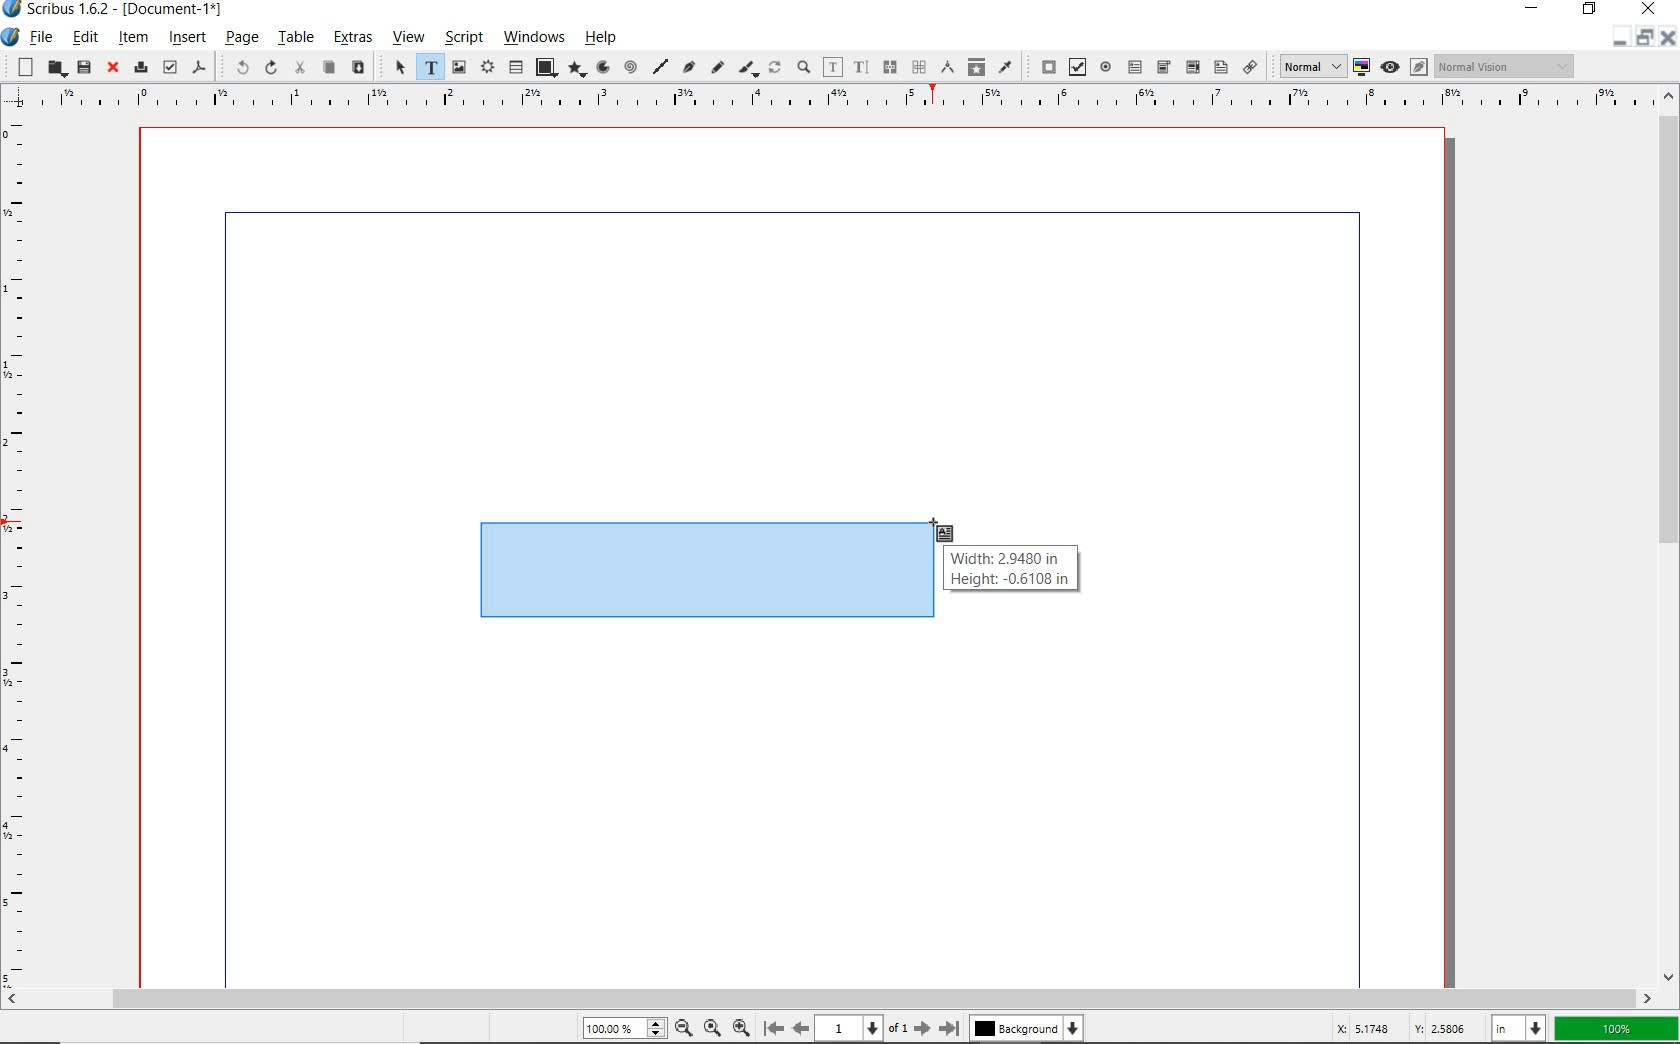 This screenshot has height=1044, width=1680. I want to click on Preview mode, so click(1389, 66).